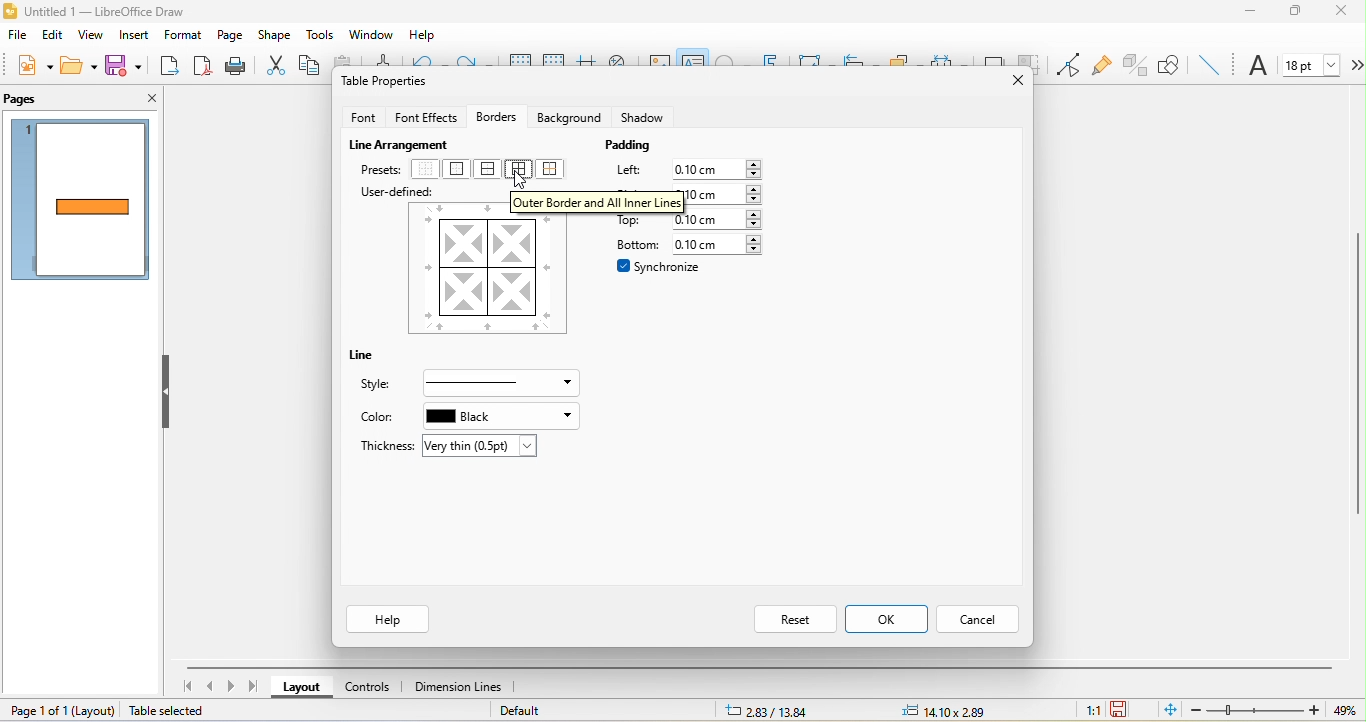 The width and height of the screenshot is (1366, 722). Describe the element at coordinates (1254, 711) in the screenshot. I see `zoom` at that location.